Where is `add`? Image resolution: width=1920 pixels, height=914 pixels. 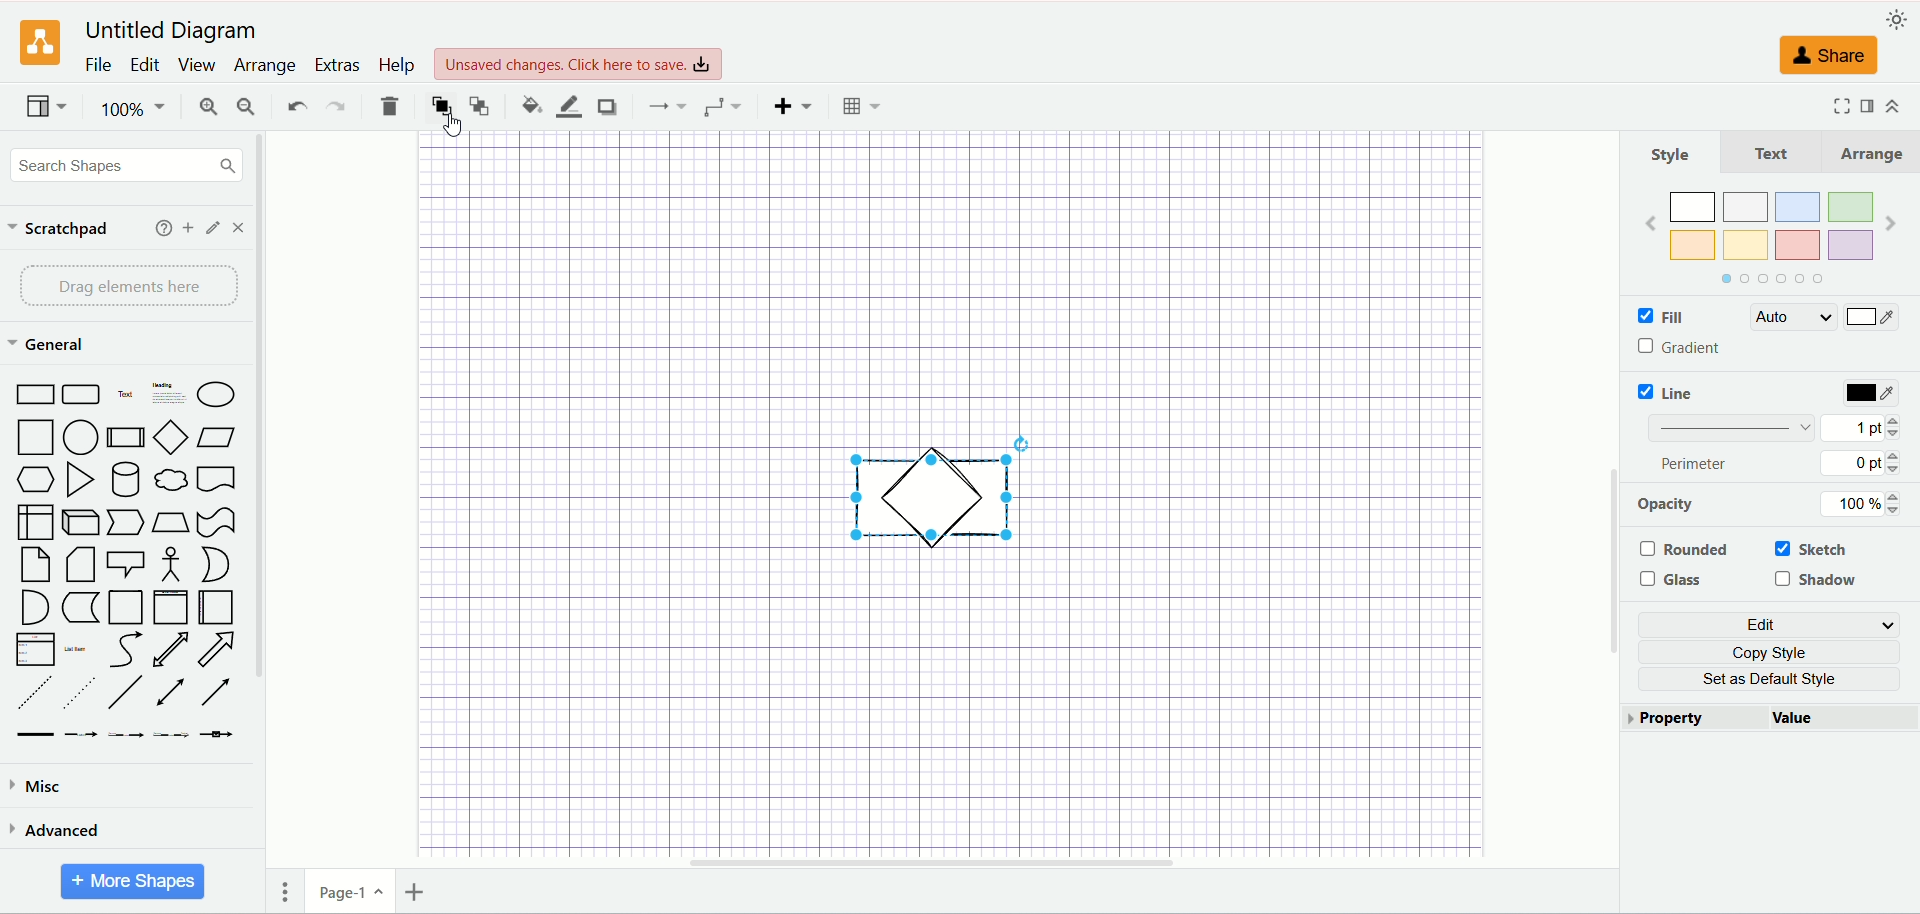 add is located at coordinates (184, 228).